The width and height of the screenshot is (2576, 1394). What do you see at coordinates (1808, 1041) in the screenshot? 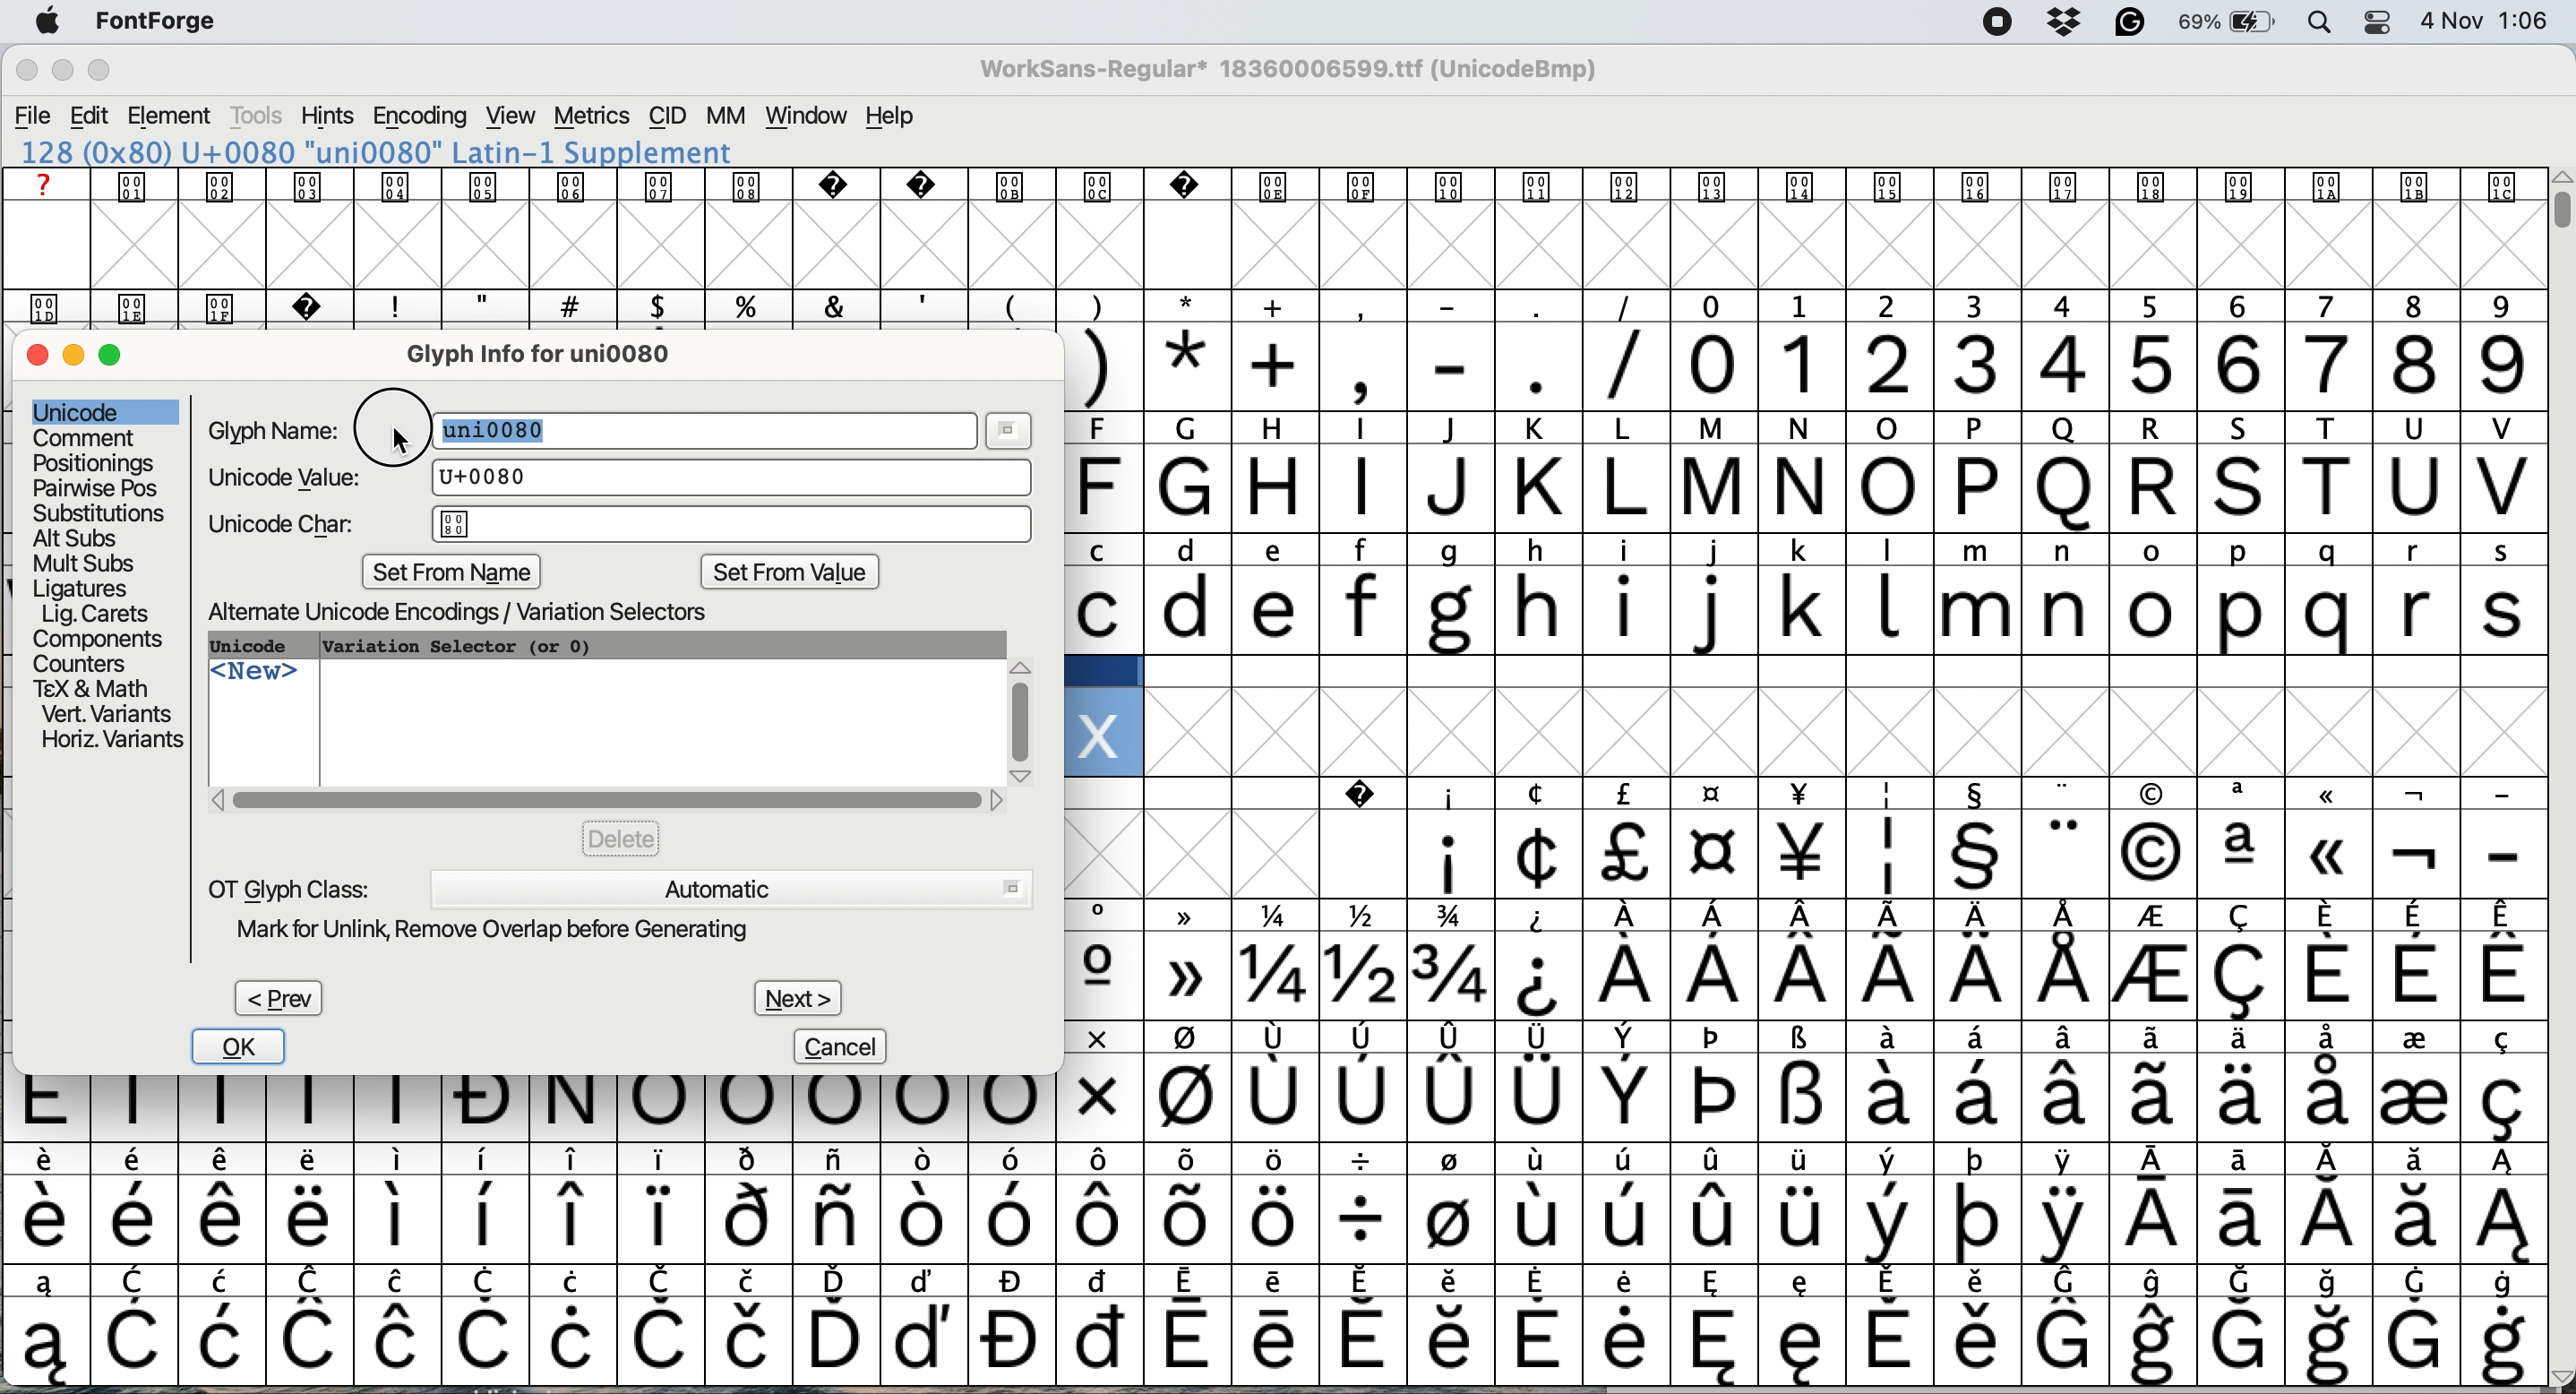
I see `special characters` at bounding box center [1808, 1041].